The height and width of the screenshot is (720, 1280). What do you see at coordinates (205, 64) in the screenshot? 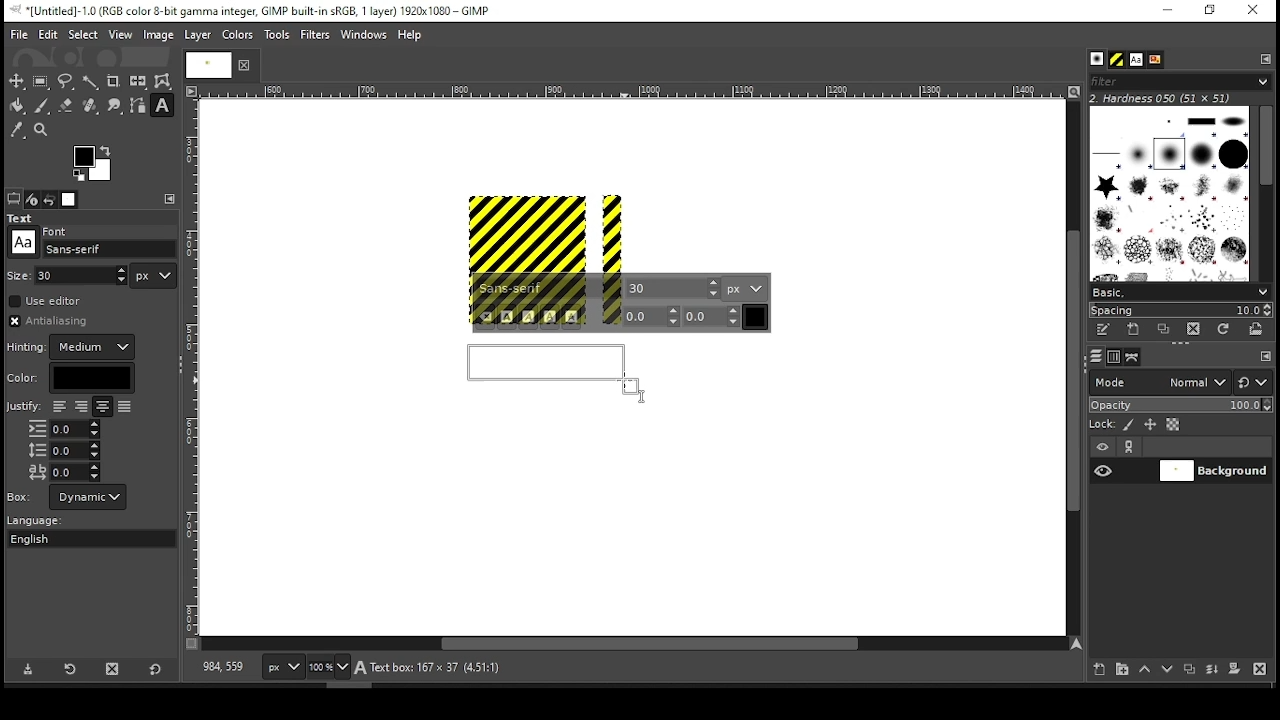
I see `` at bounding box center [205, 64].